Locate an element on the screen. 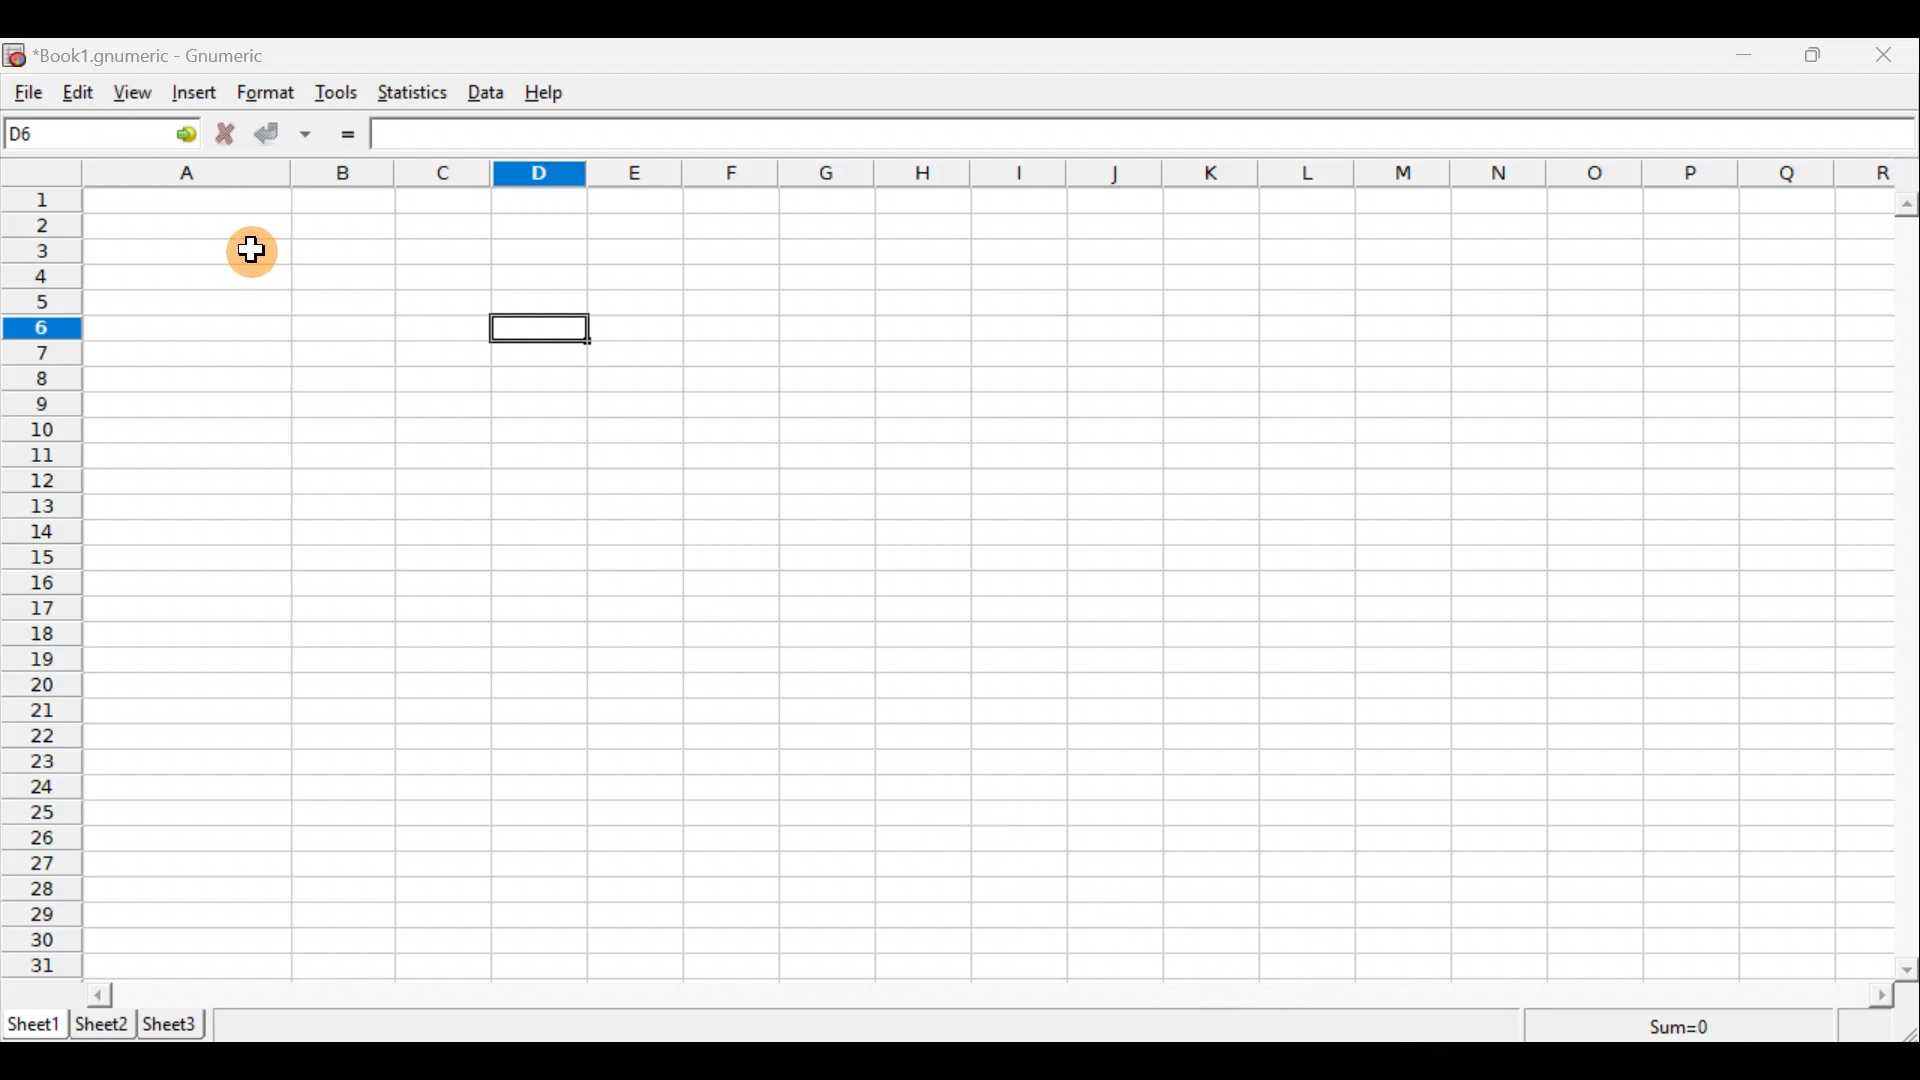  Cell name is located at coordinates (103, 133).